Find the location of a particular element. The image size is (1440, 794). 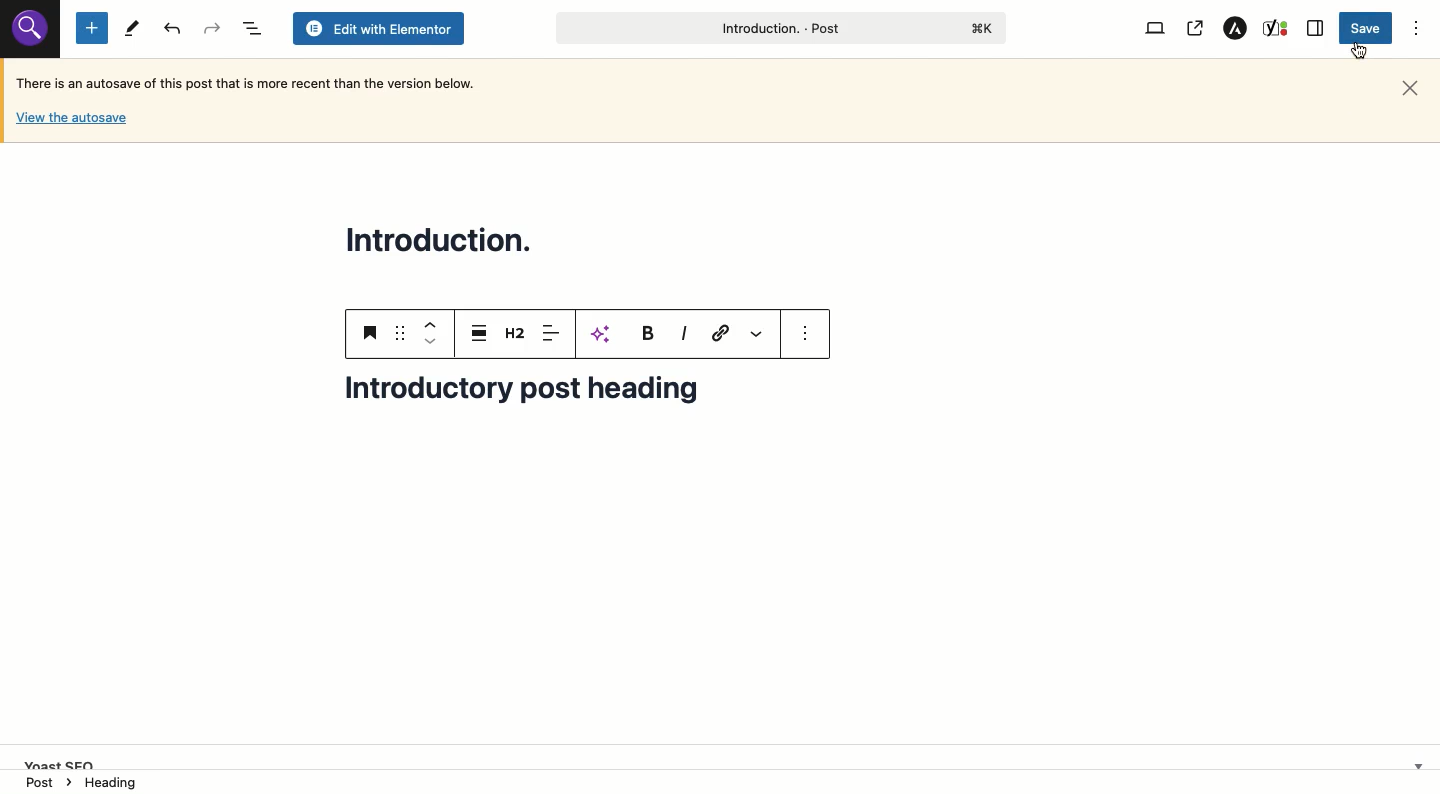

Justification is located at coordinates (477, 332).